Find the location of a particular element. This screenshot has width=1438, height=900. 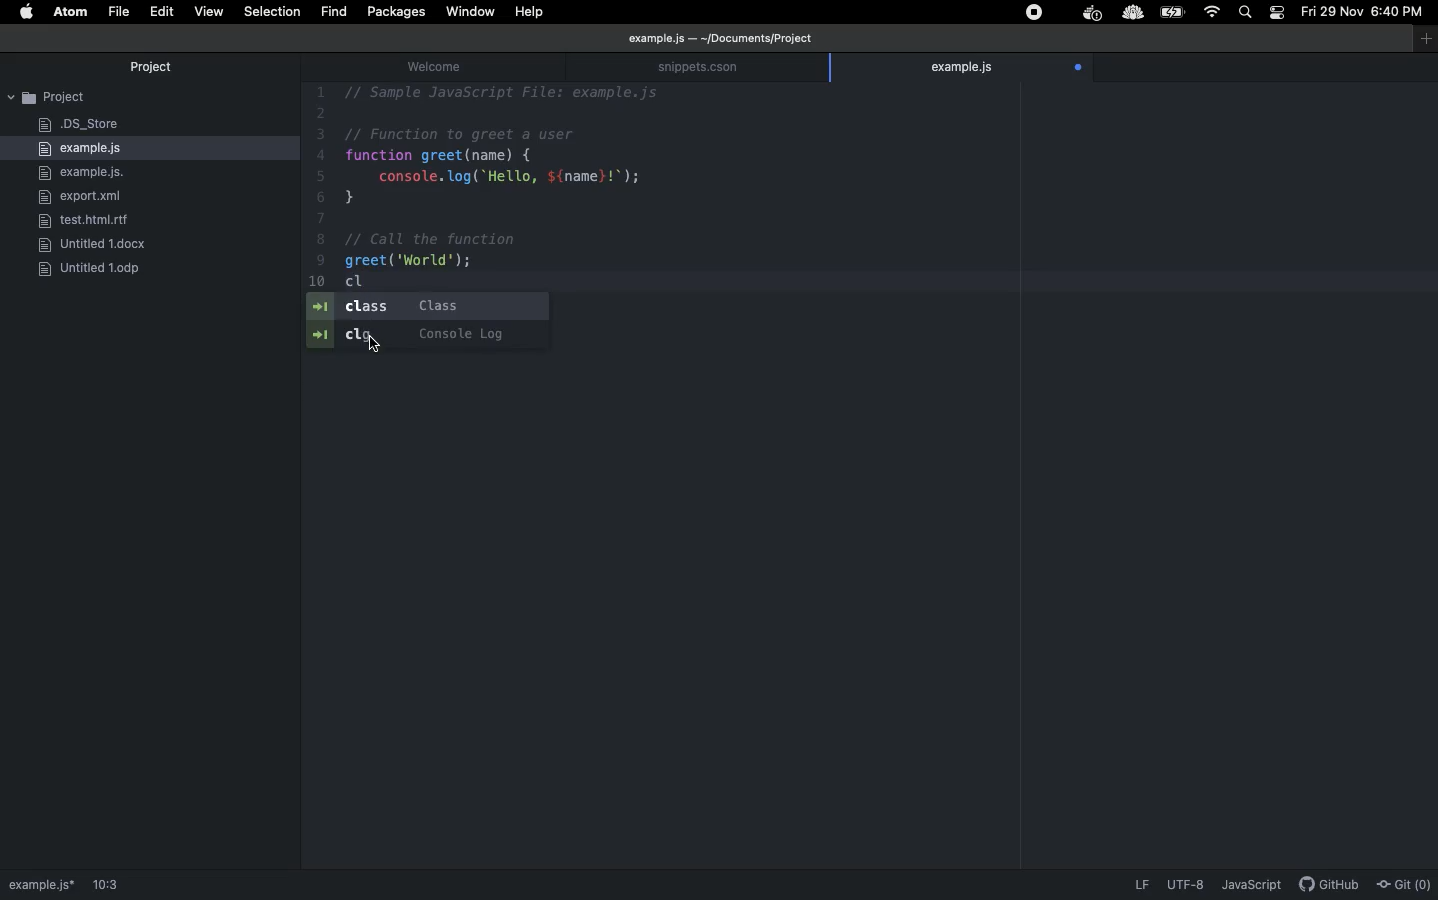

ATOM is located at coordinates (71, 12).